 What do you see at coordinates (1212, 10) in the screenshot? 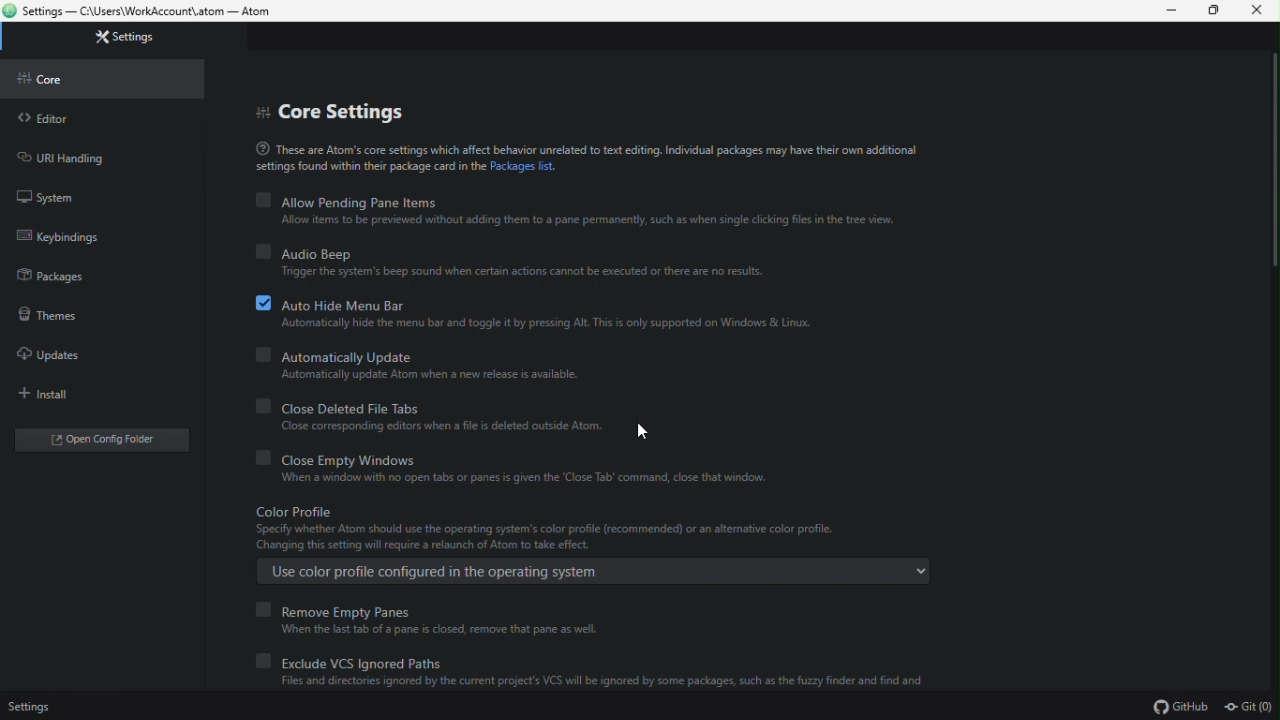
I see `restore` at bounding box center [1212, 10].